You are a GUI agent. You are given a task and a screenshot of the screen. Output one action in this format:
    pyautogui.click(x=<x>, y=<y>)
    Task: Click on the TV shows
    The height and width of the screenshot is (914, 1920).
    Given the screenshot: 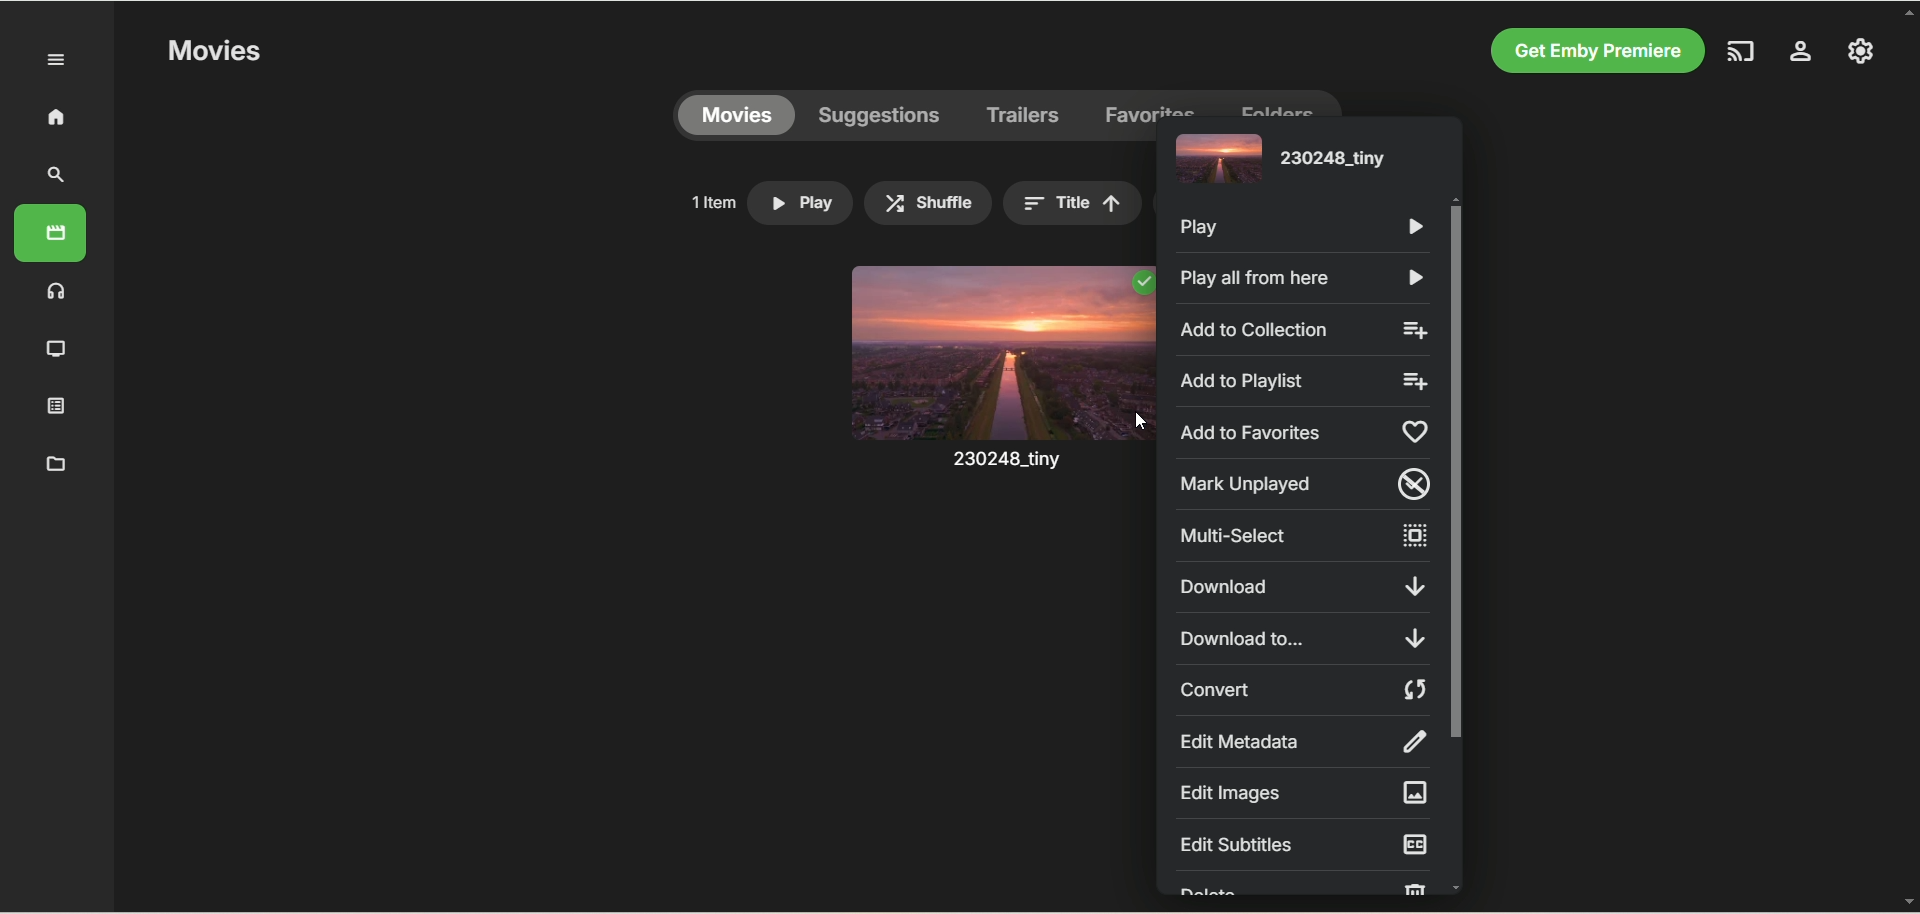 What is the action you would take?
    pyautogui.click(x=57, y=350)
    